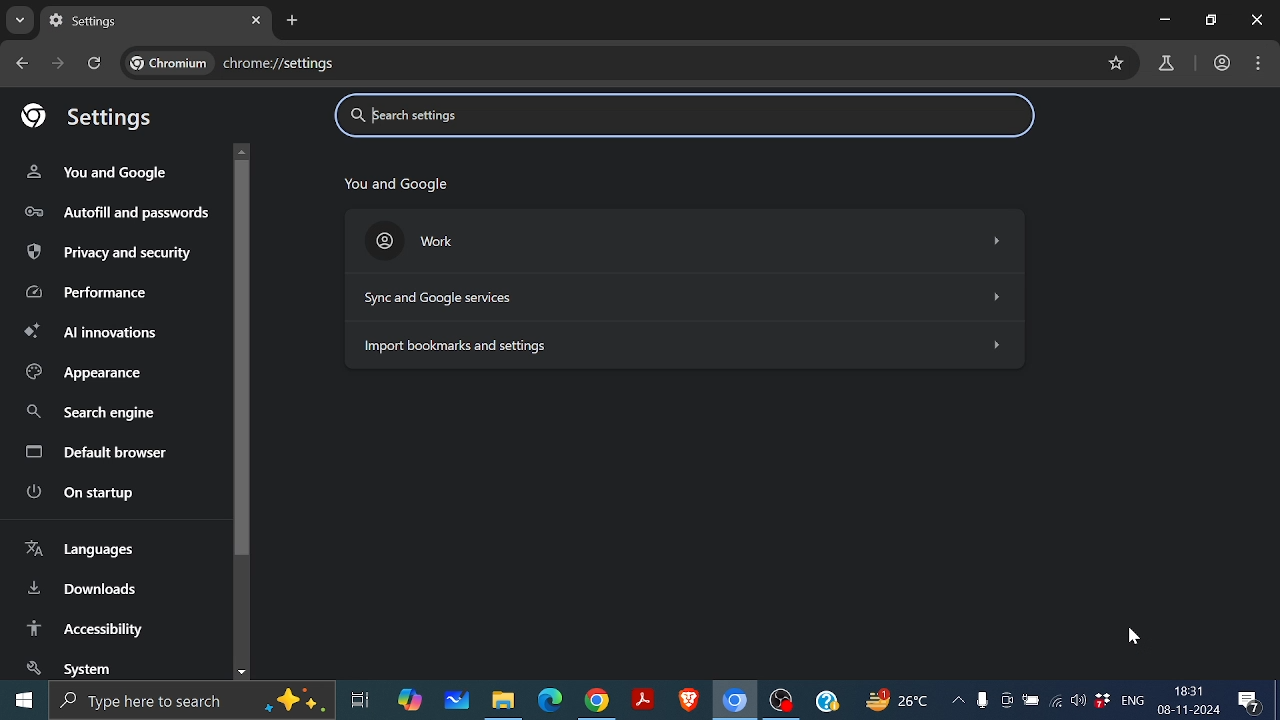 This screenshot has width=1280, height=720. Describe the element at coordinates (91, 292) in the screenshot. I see `Performance` at that location.